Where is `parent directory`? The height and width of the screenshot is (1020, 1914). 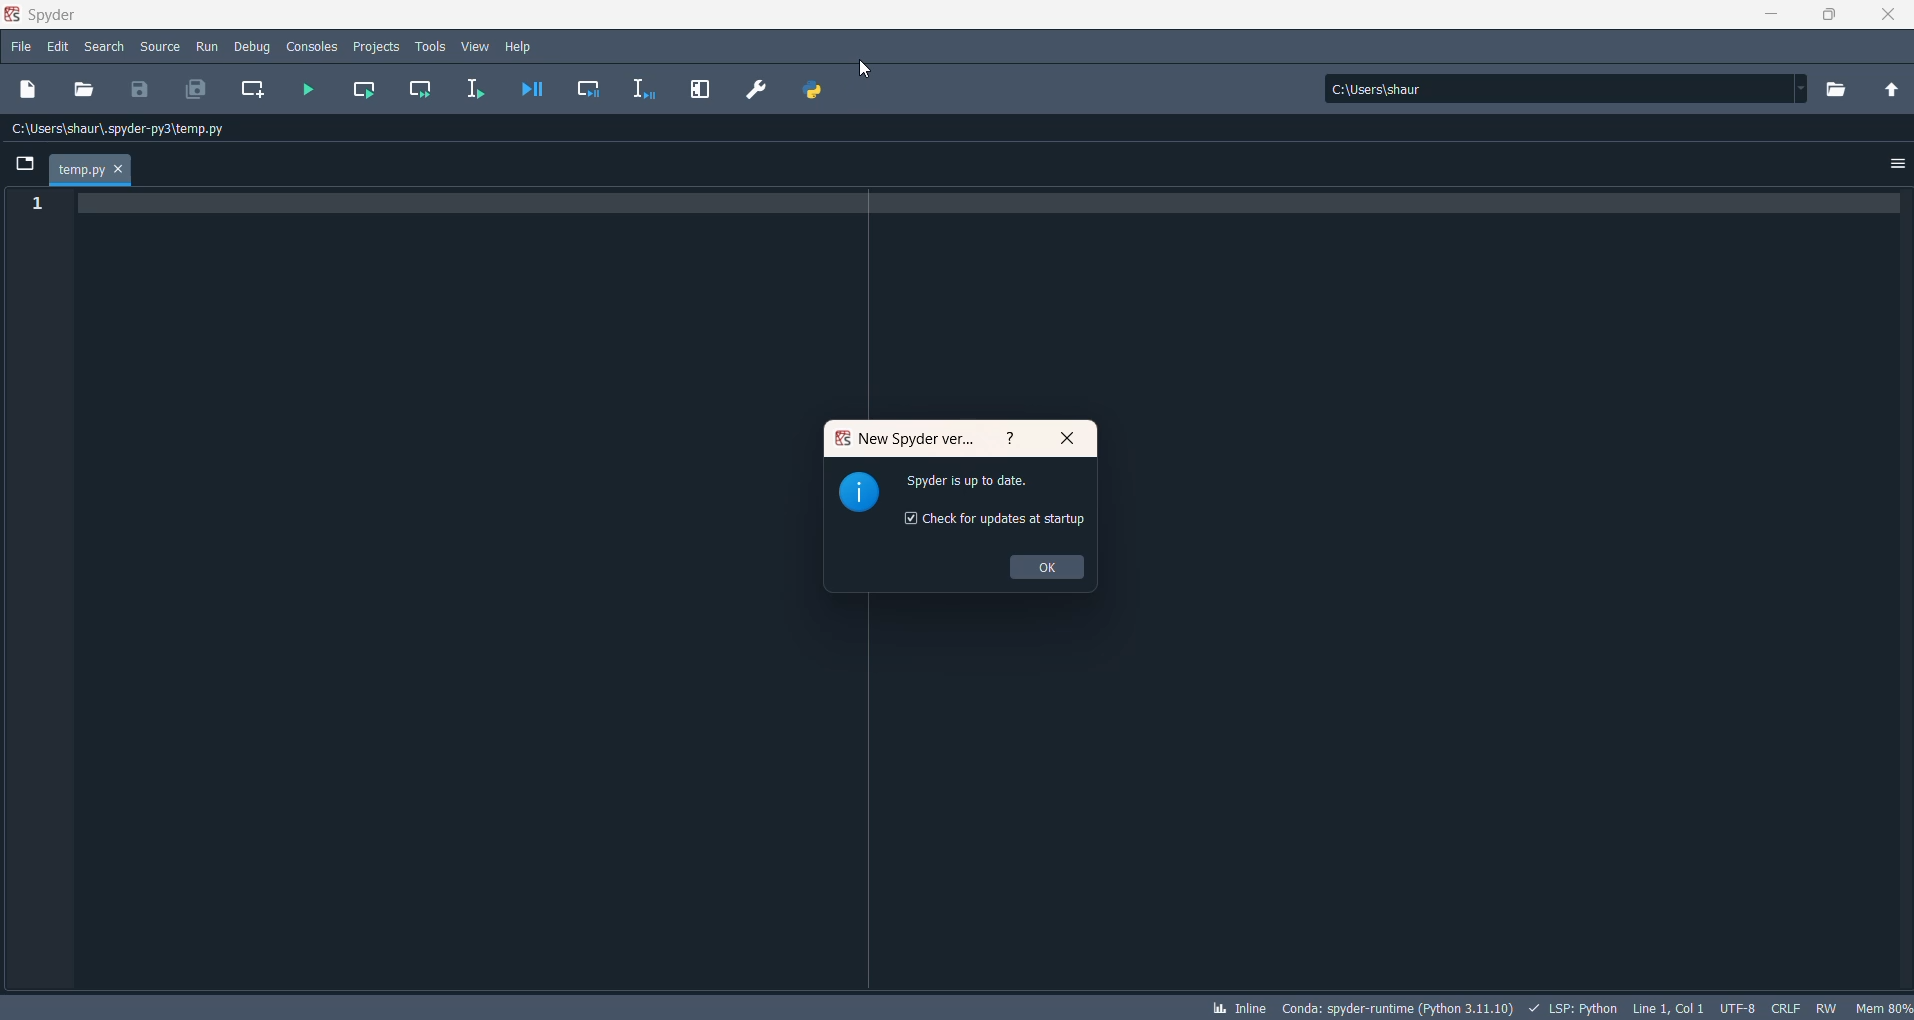
parent directory is located at coordinates (1891, 89).